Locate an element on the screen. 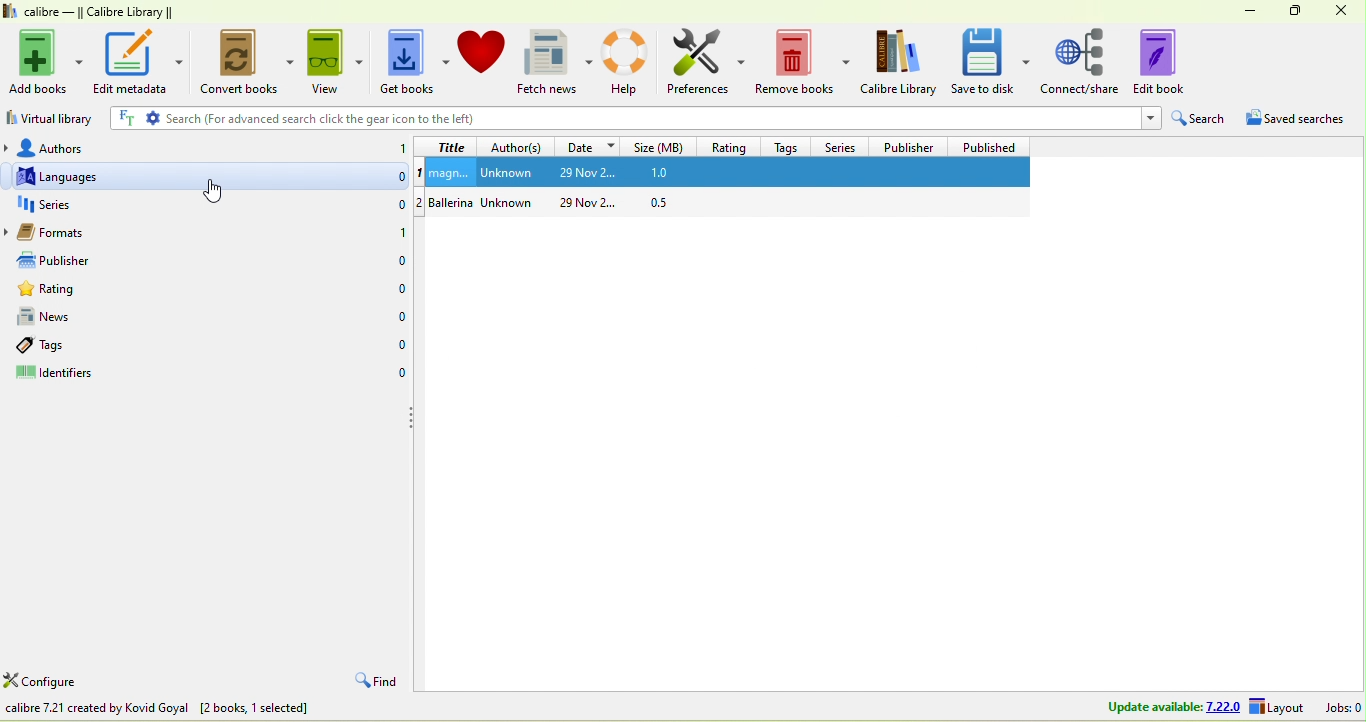 Image resolution: width=1366 pixels, height=722 pixels. help is located at coordinates (626, 63).